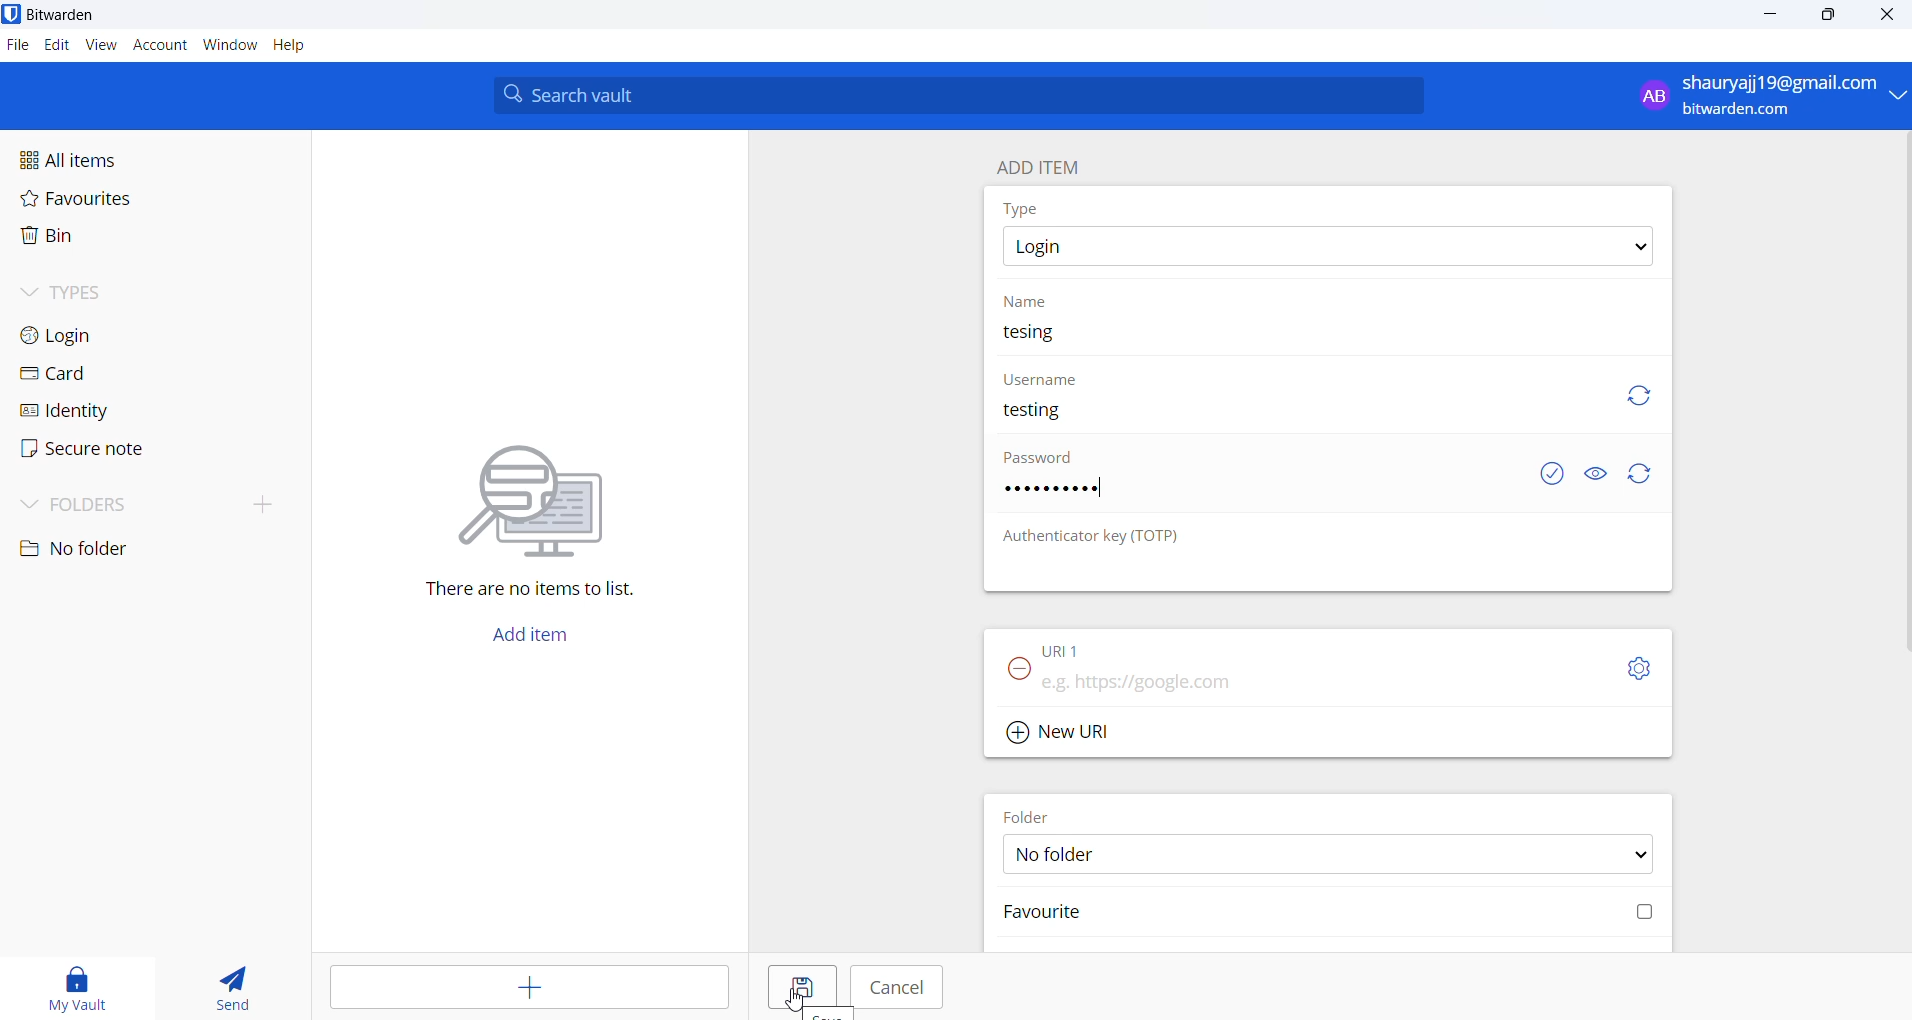 This screenshot has height=1020, width=1912. I want to click on my vault, so click(81, 985).